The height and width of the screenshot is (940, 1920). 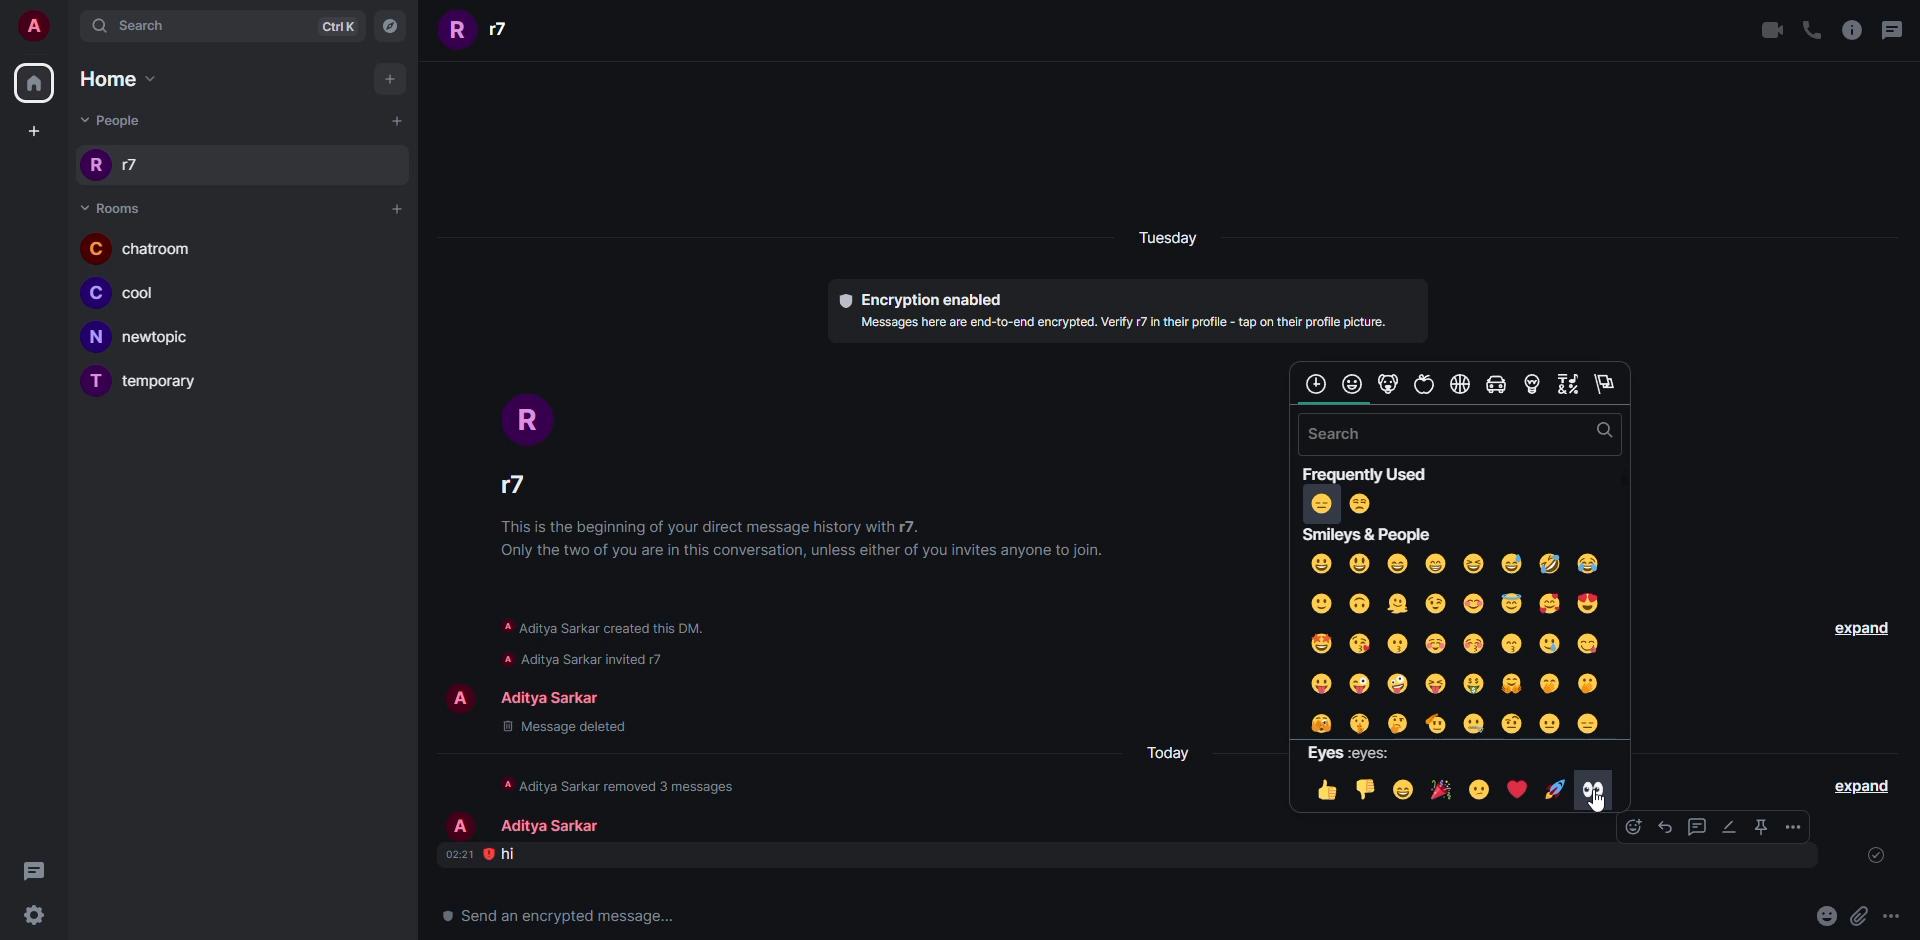 I want to click on add, so click(x=394, y=207).